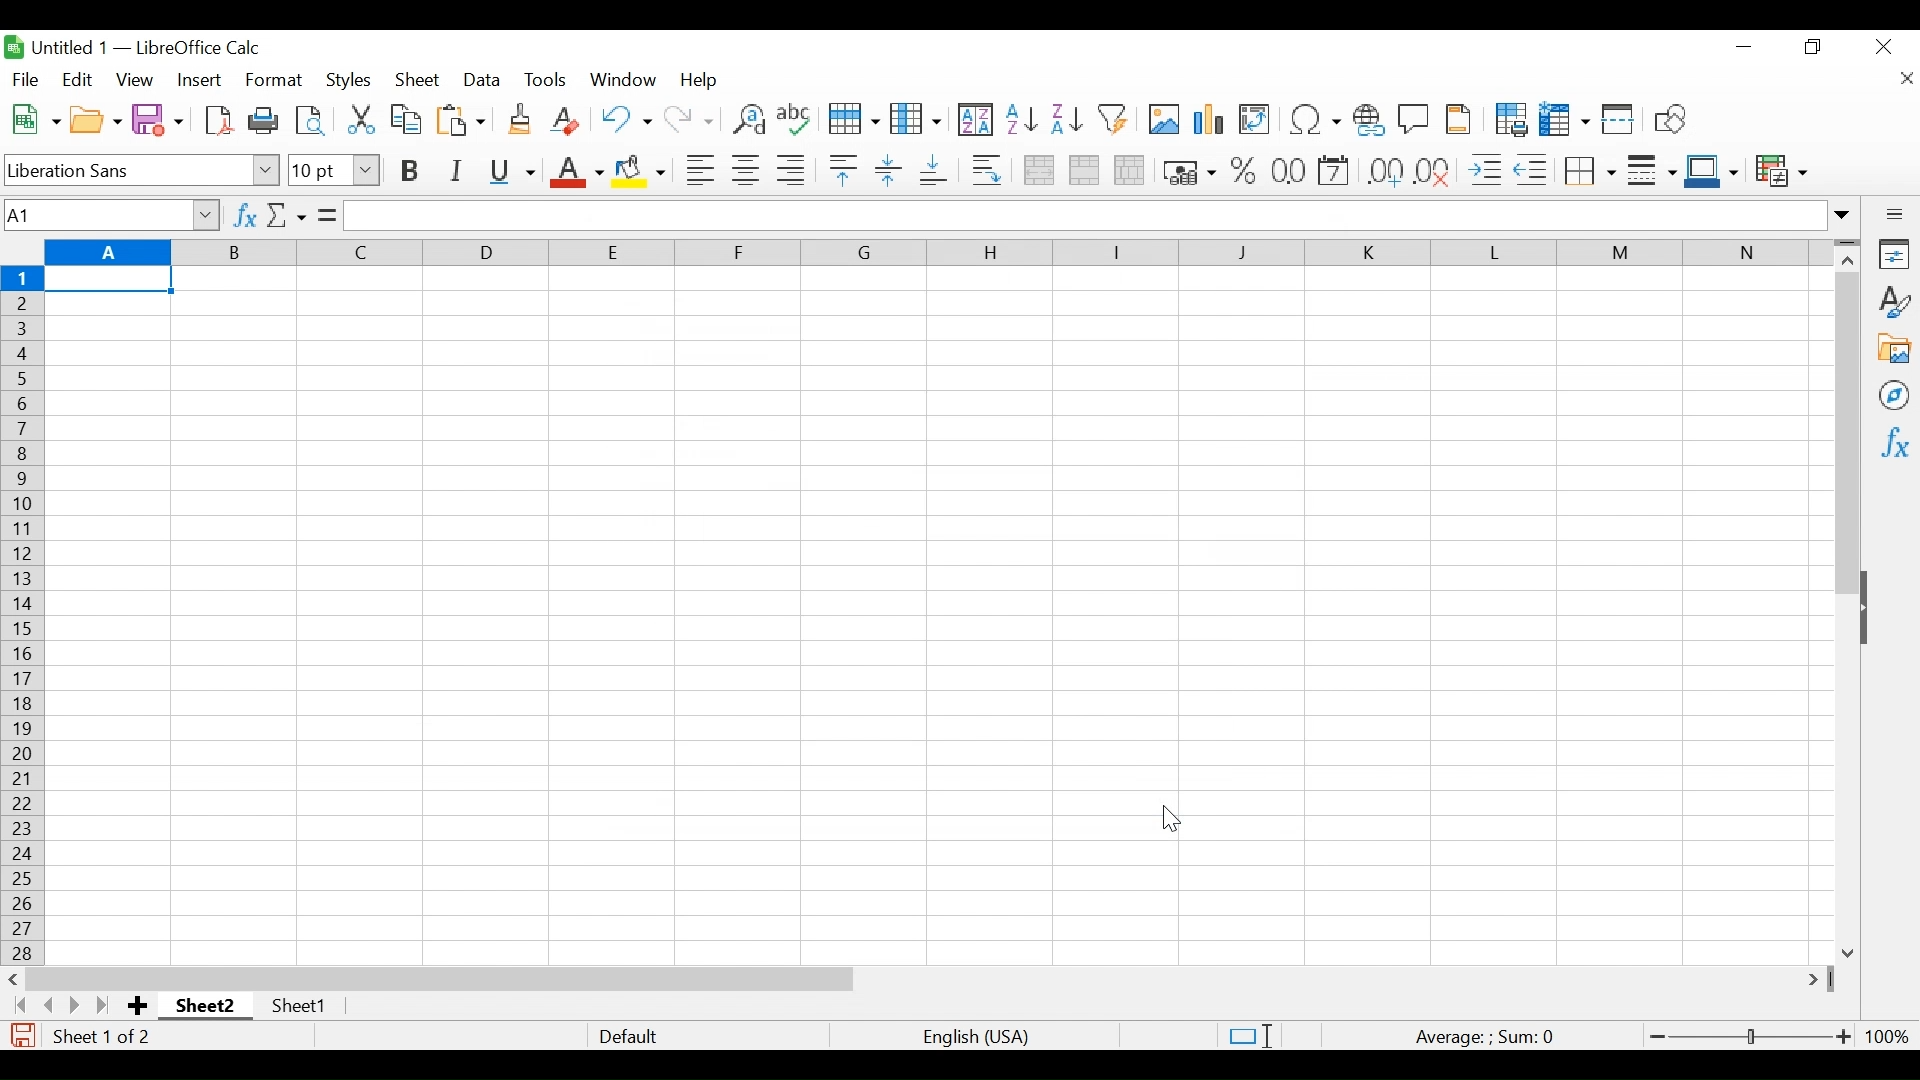 The image size is (1920, 1080). What do you see at coordinates (206, 1005) in the screenshot?
I see `Sheet name` at bounding box center [206, 1005].